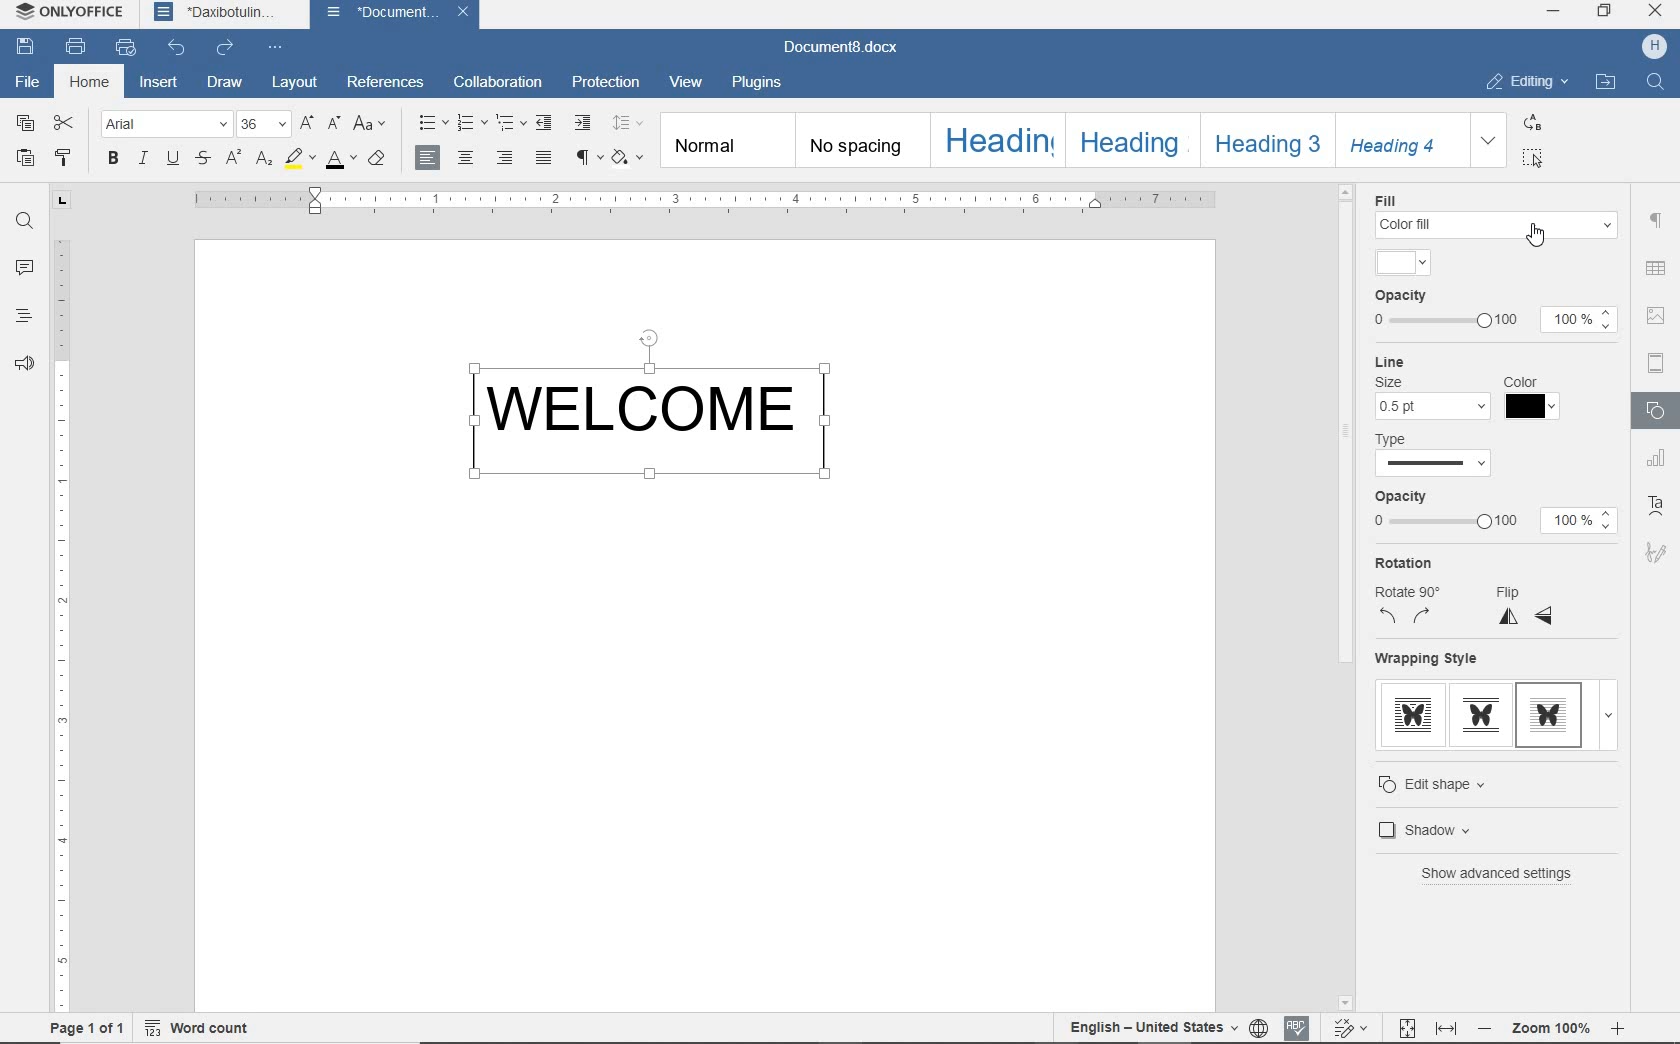 This screenshot has width=1680, height=1044. Describe the element at coordinates (1153, 1028) in the screenshot. I see `TEXT LANGUAGE` at that location.